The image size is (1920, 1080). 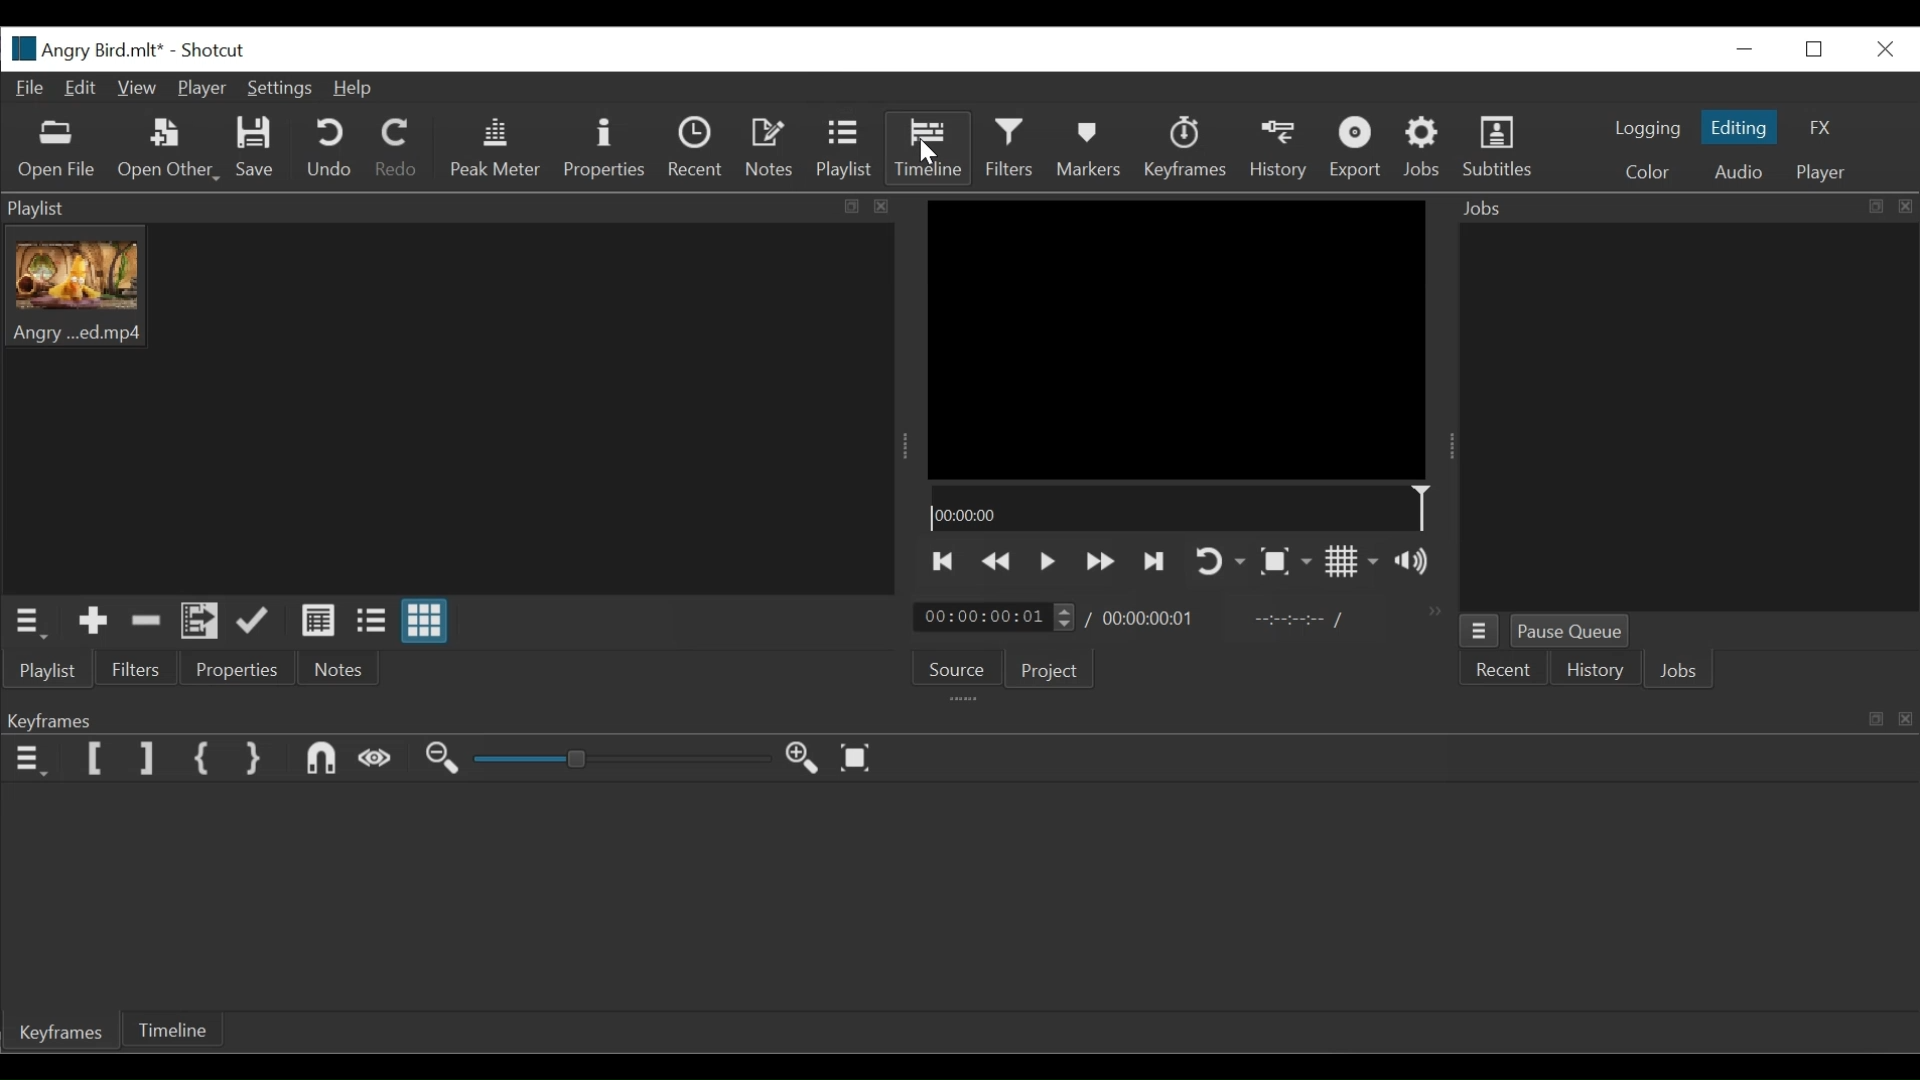 What do you see at coordinates (255, 760) in the screenshot?
I see `Set Second Simple Keyframe` at bounding box center [255, 760].